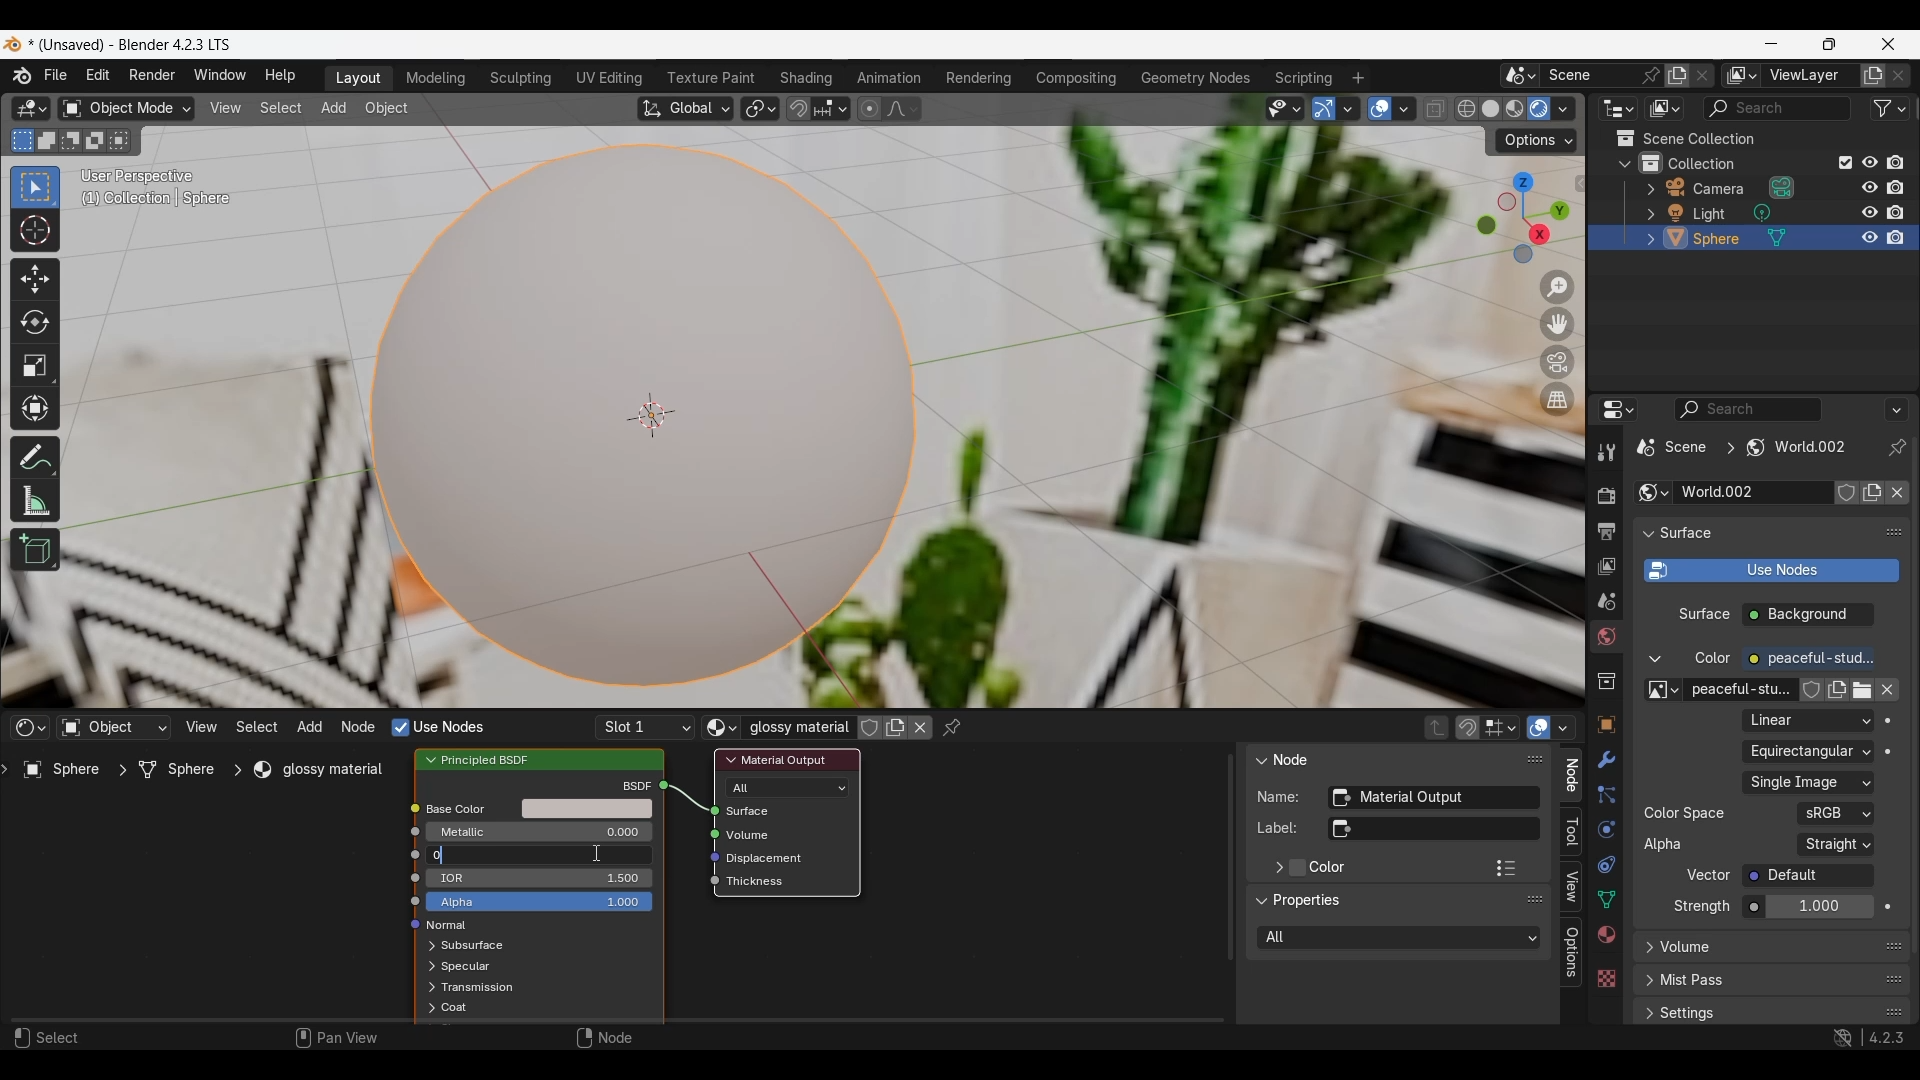  I want to click on disable all respective renders, so click(1901, 212).